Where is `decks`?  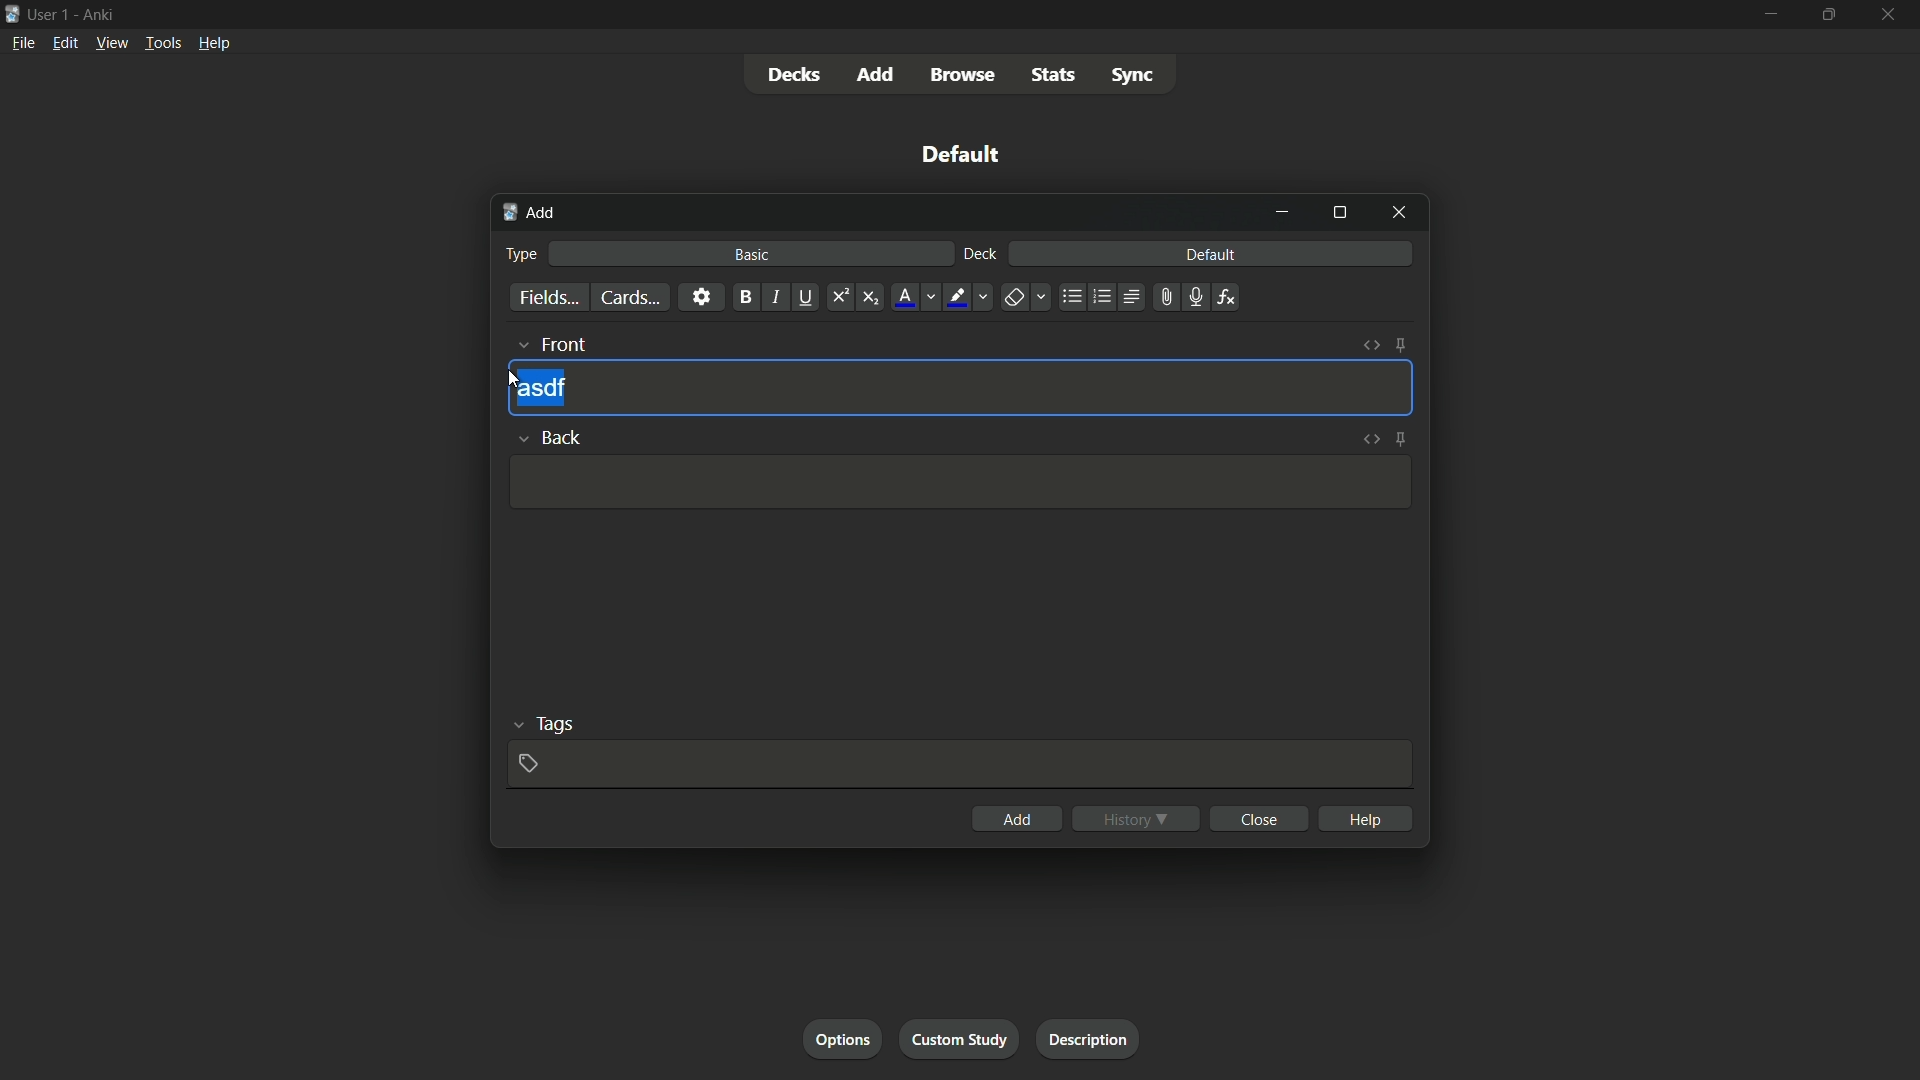 decks is located at coordinates (796, 73).